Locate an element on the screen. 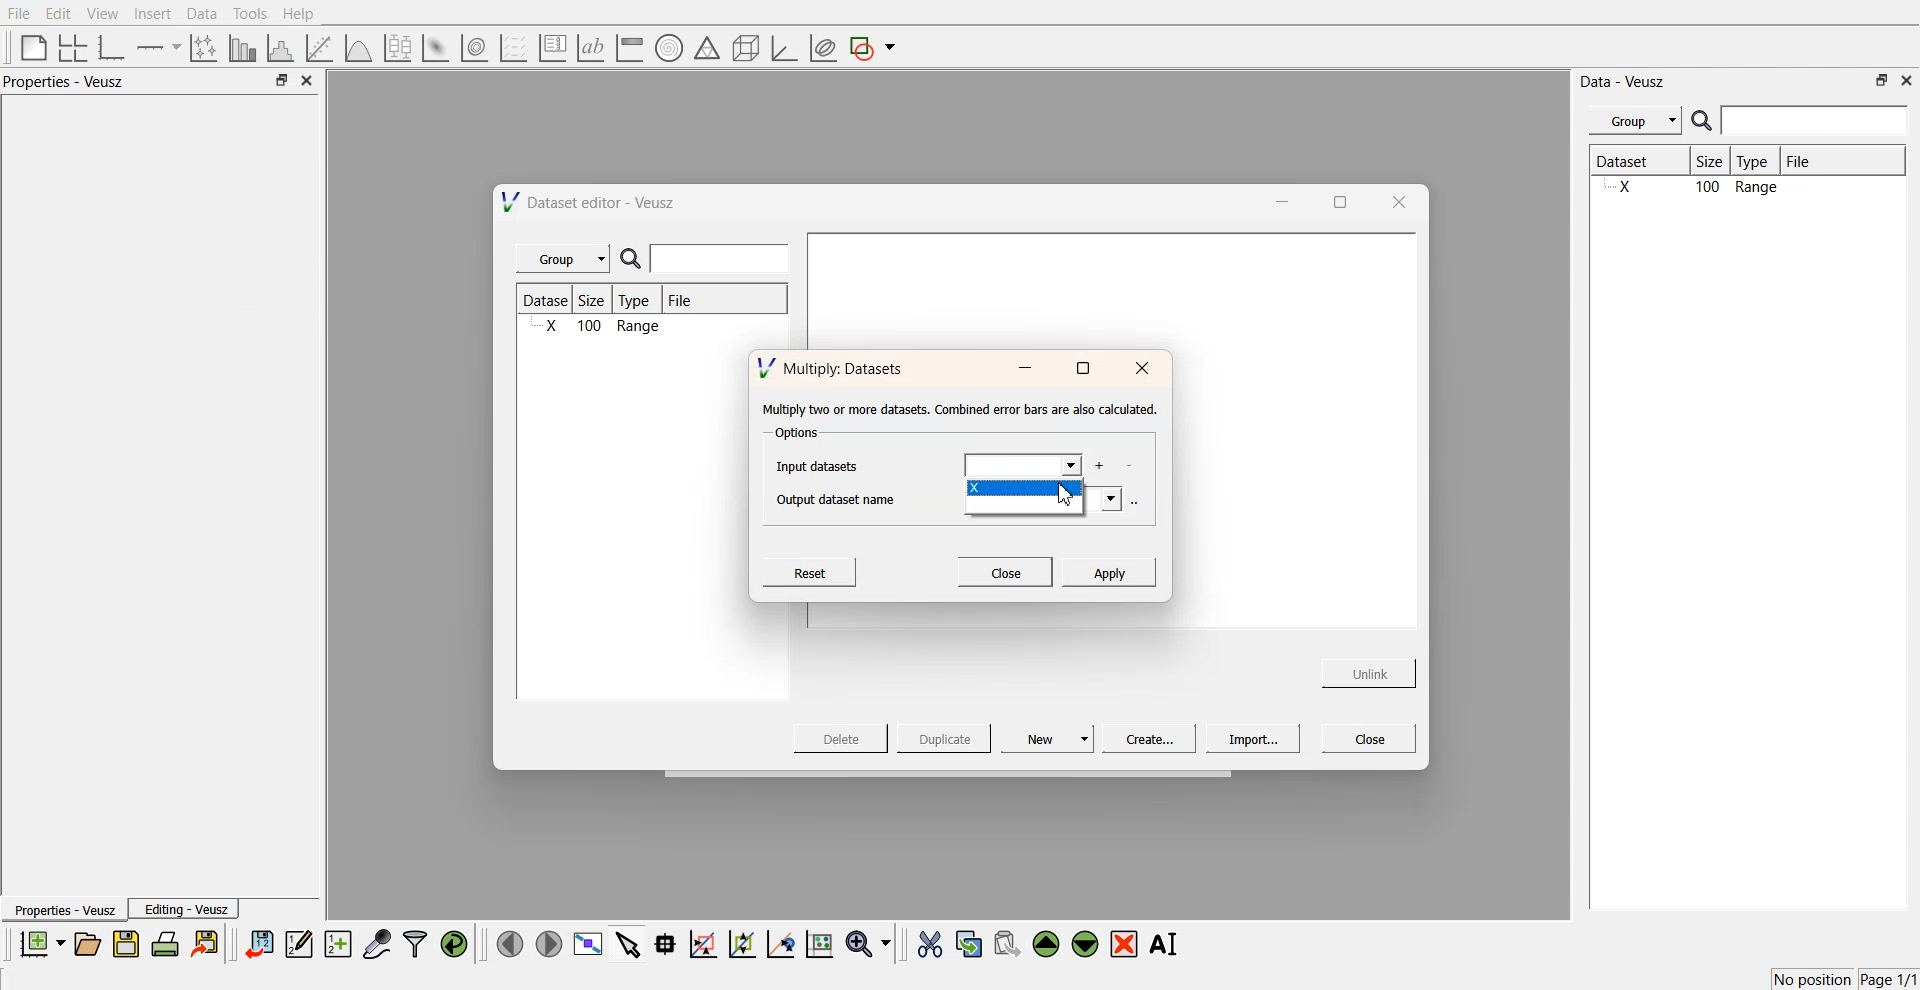  Multiply: Datasets is located at coordinates (833, 366).